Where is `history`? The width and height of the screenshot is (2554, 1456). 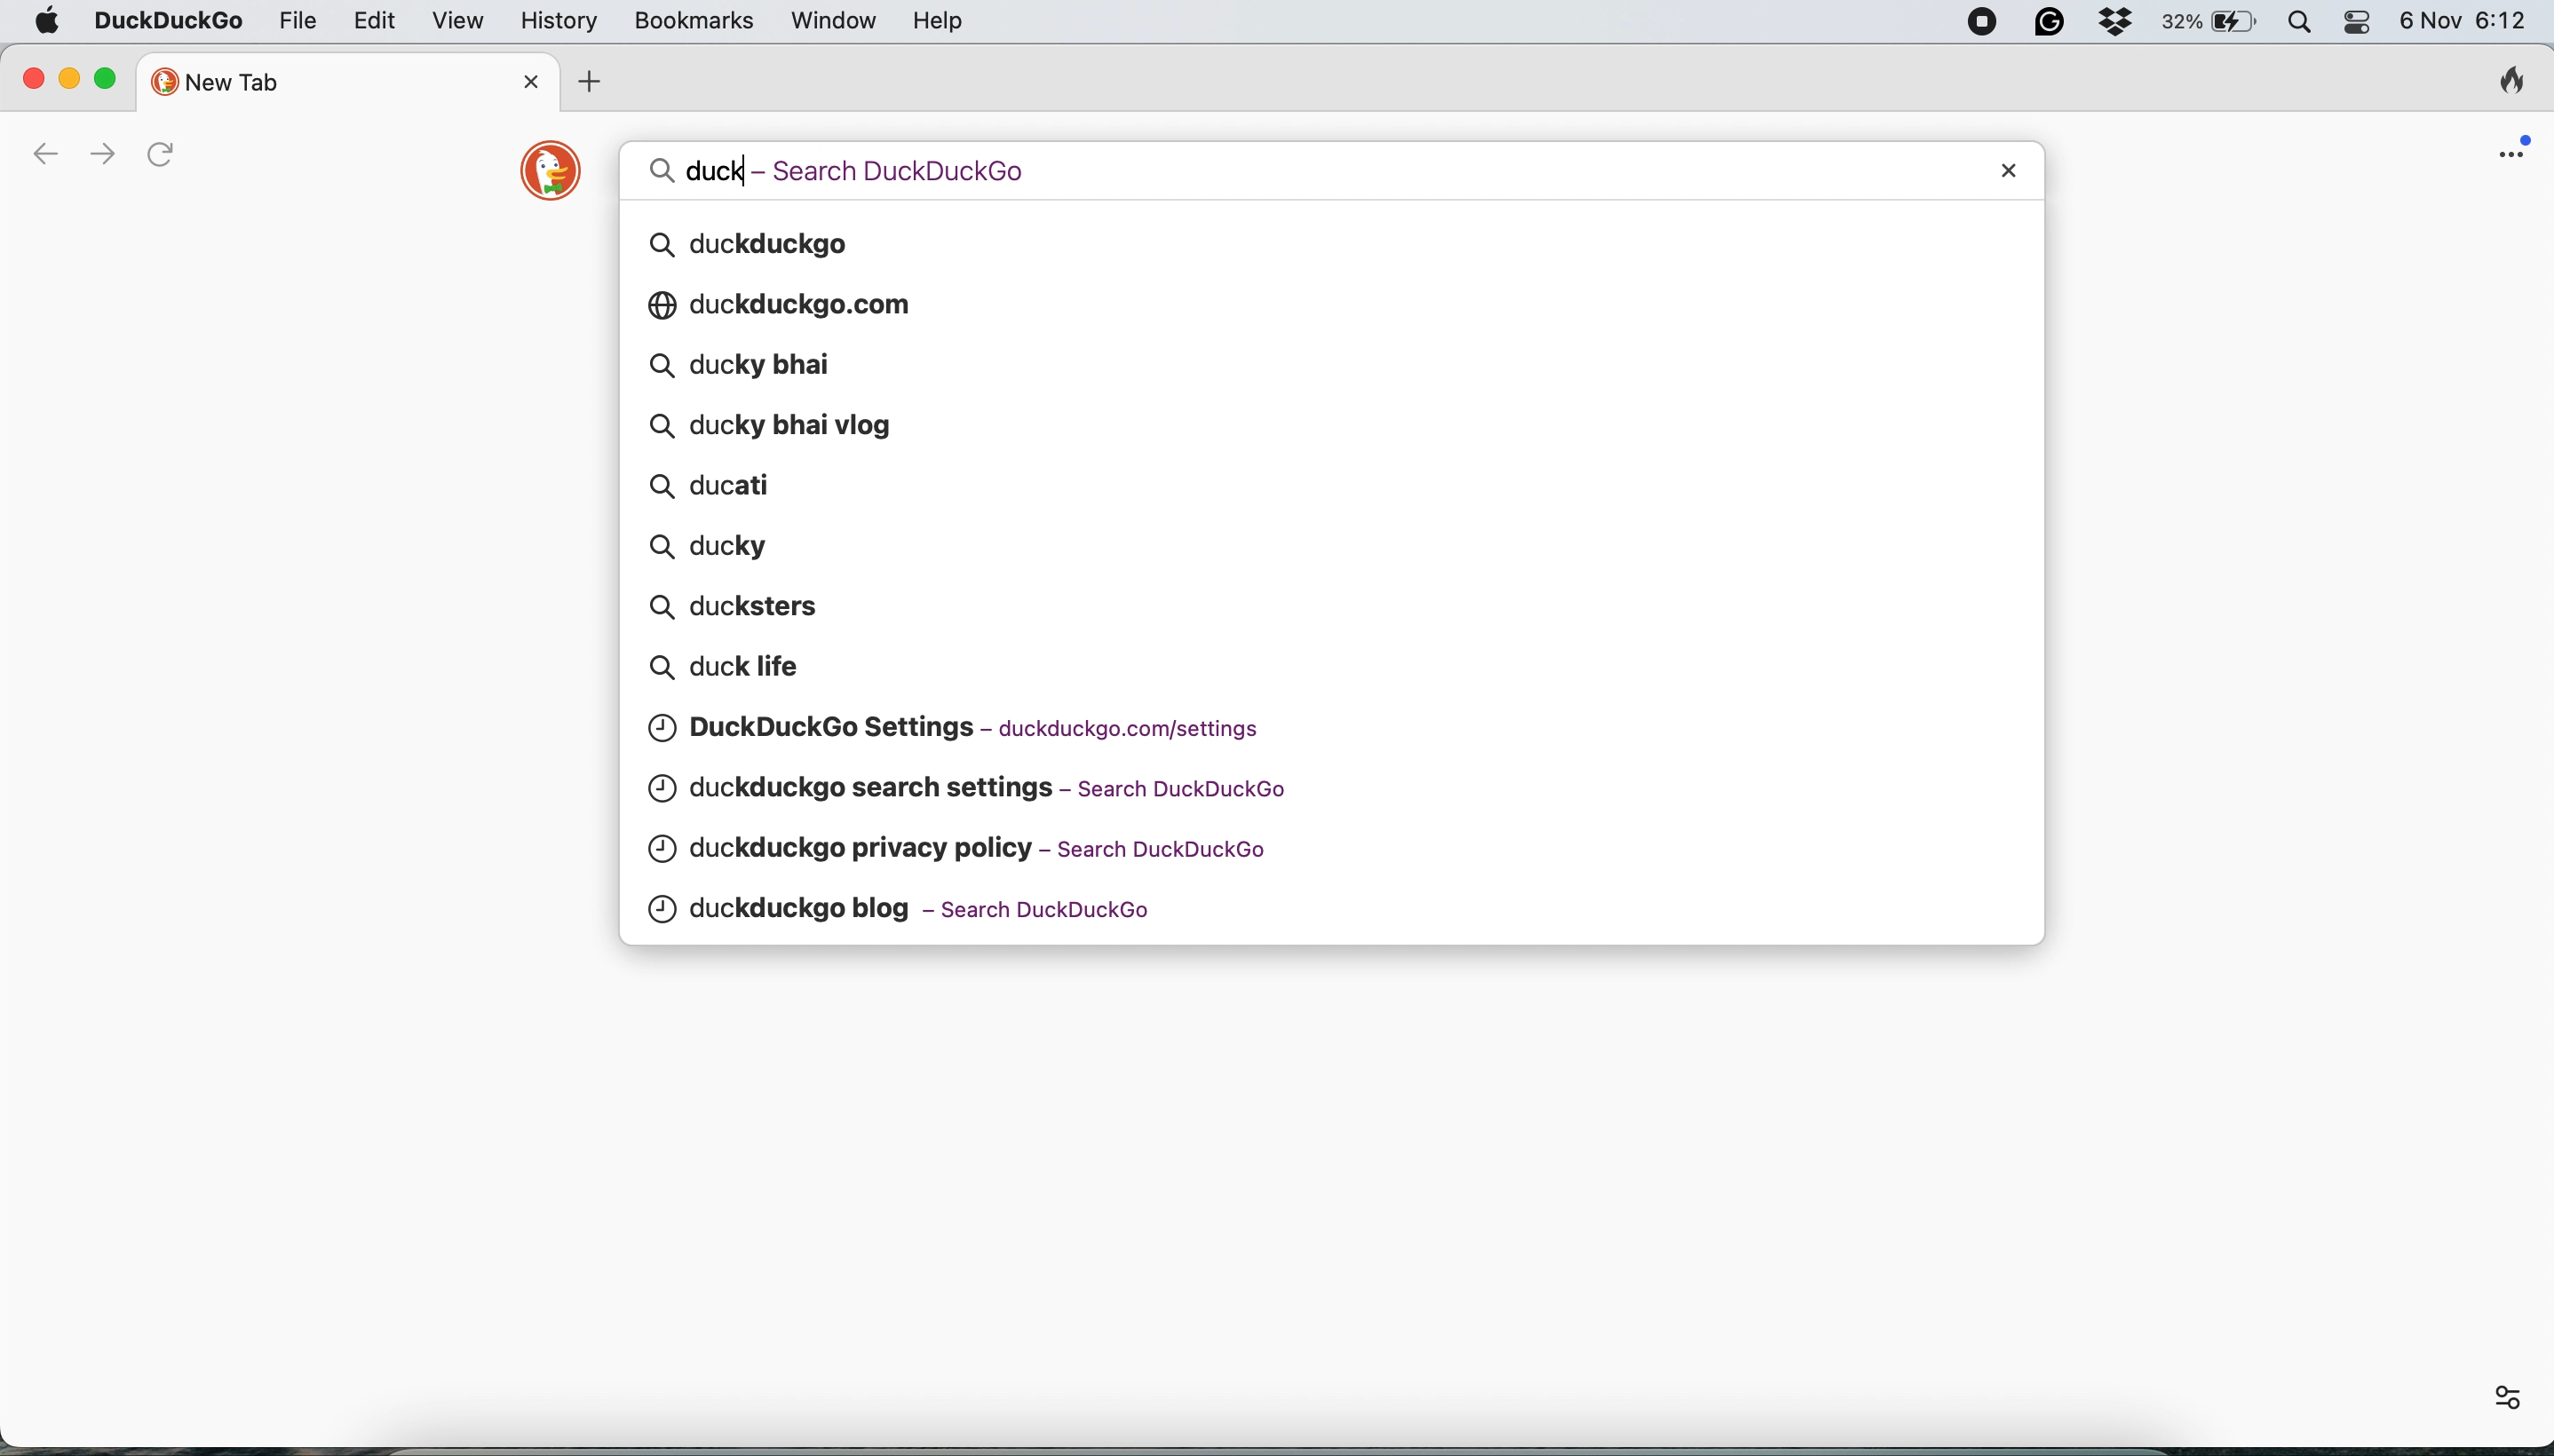
history is located at coordinates (556, 21).